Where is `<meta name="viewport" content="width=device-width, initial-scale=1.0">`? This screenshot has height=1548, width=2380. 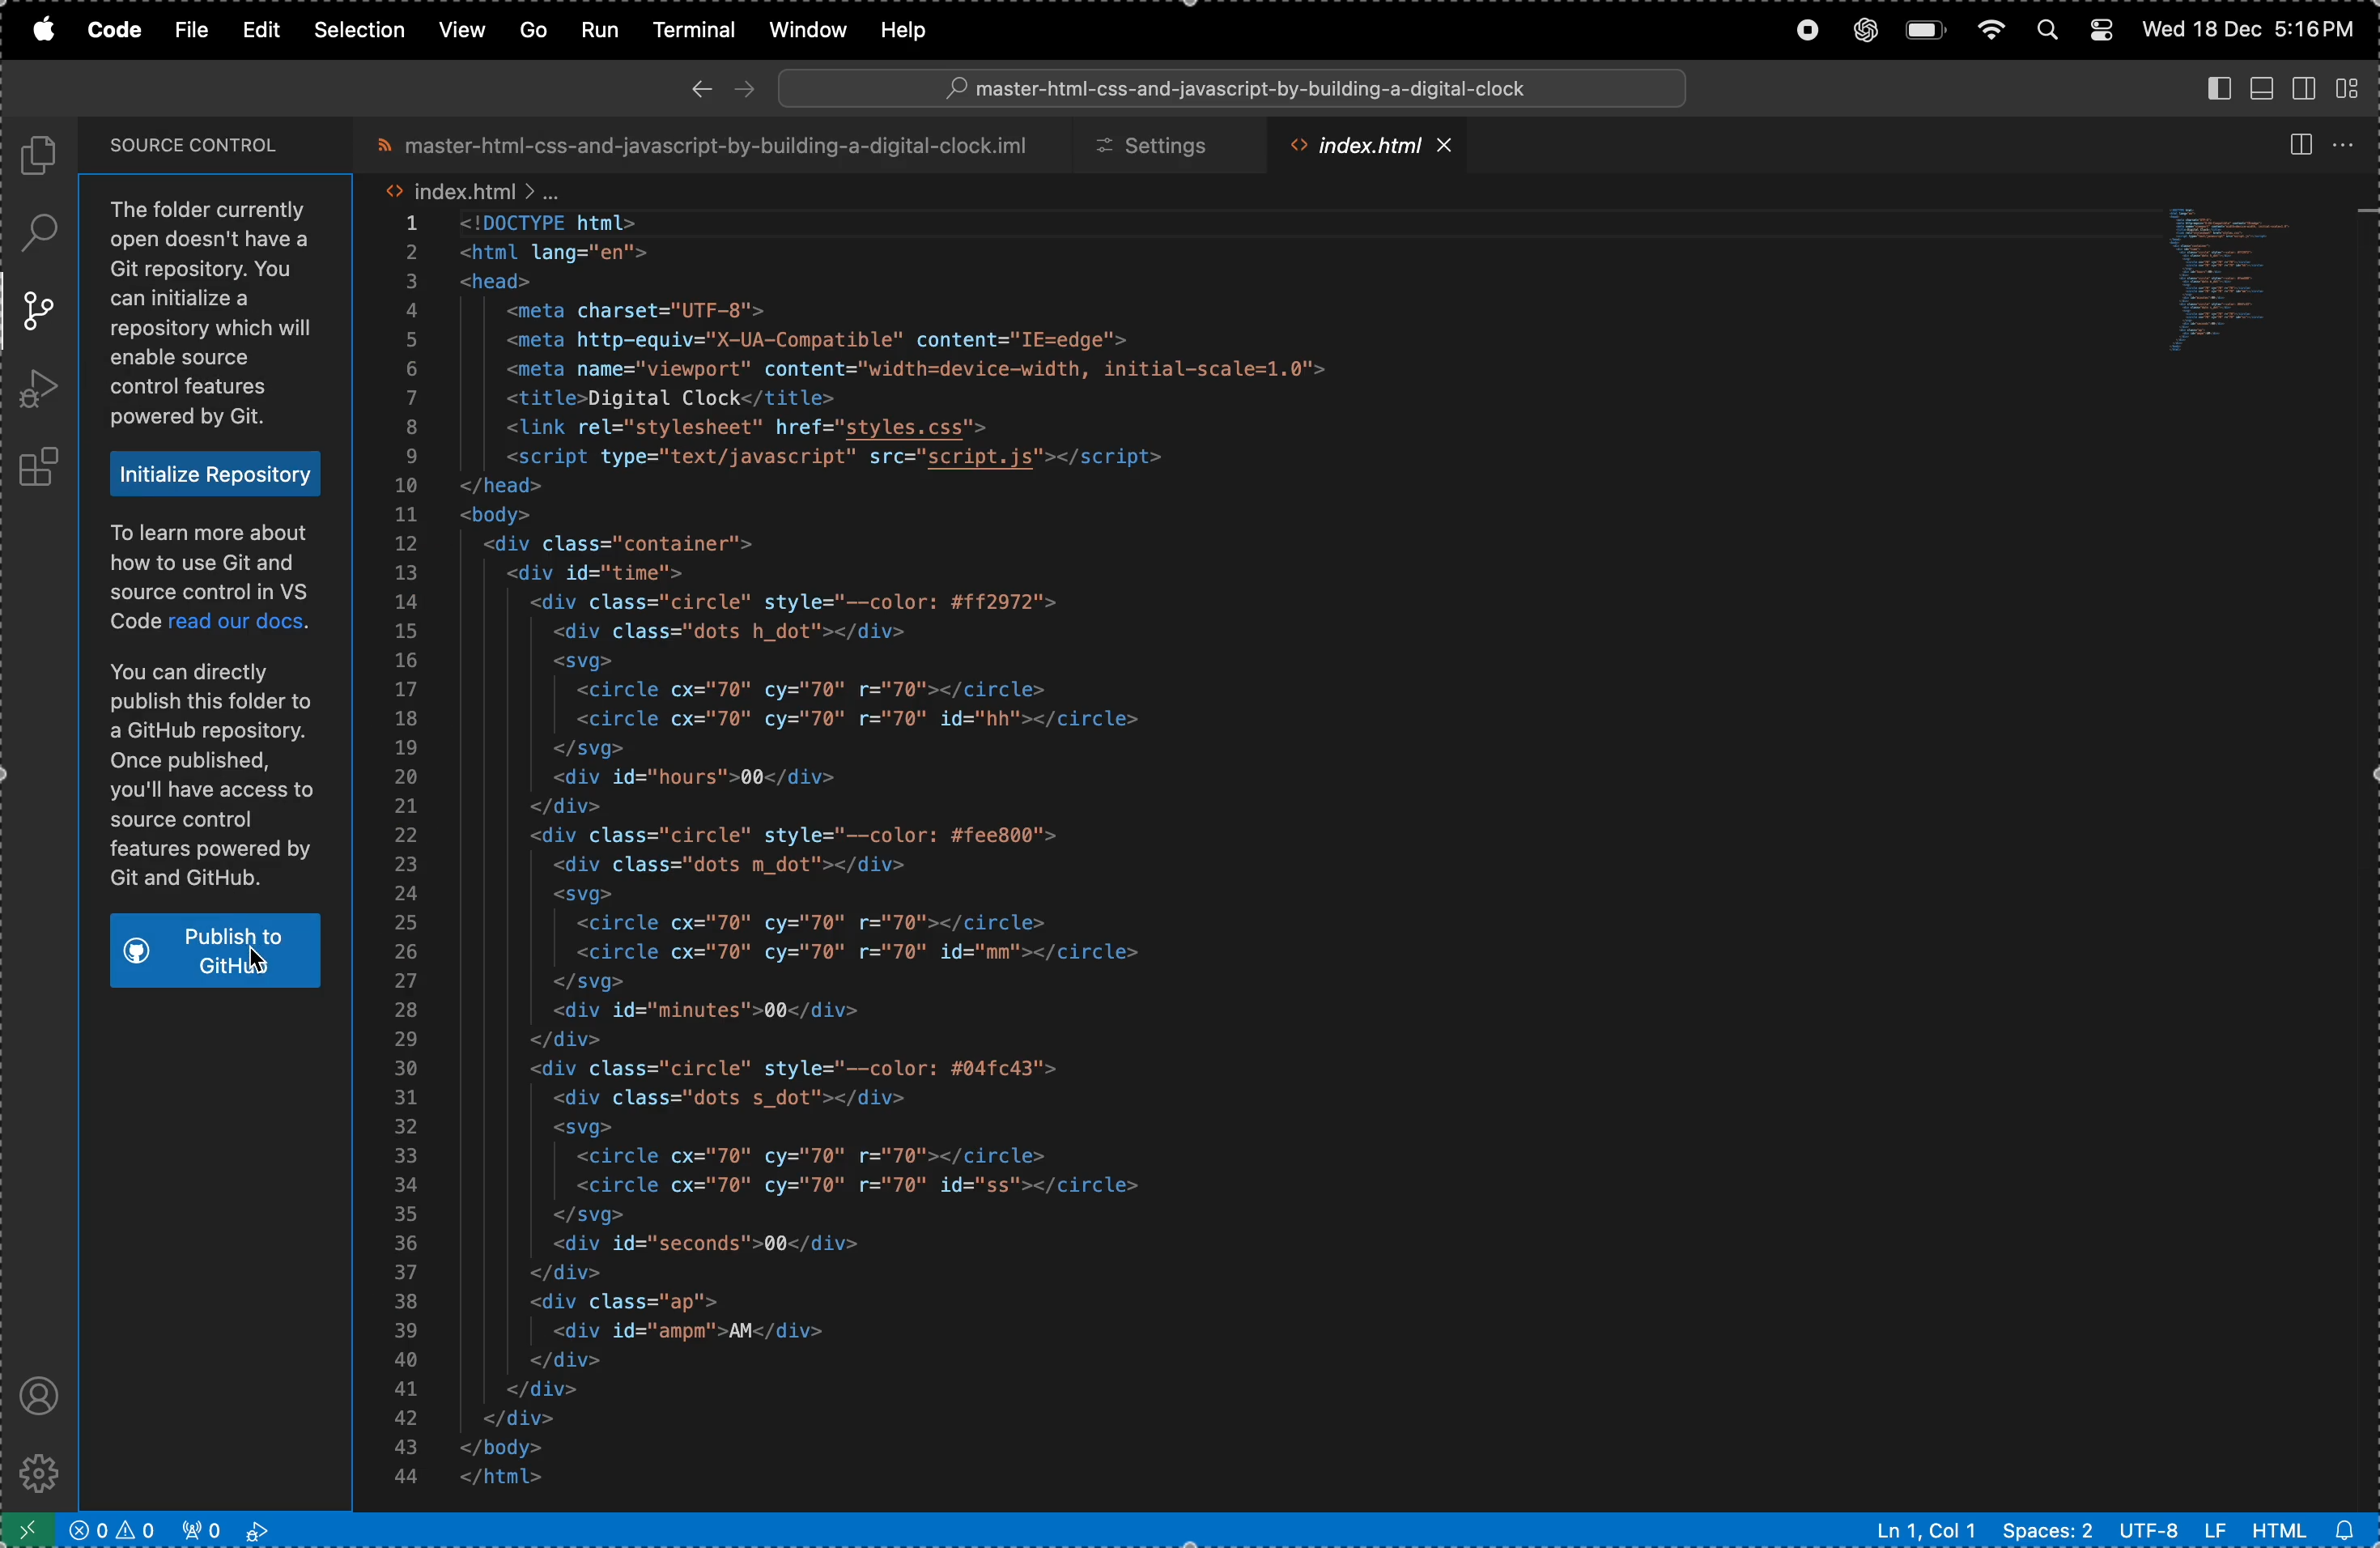
<meta name="viewport" content="width=device-width, initial-scale=1.0"> is located at coordinates (927, 369).